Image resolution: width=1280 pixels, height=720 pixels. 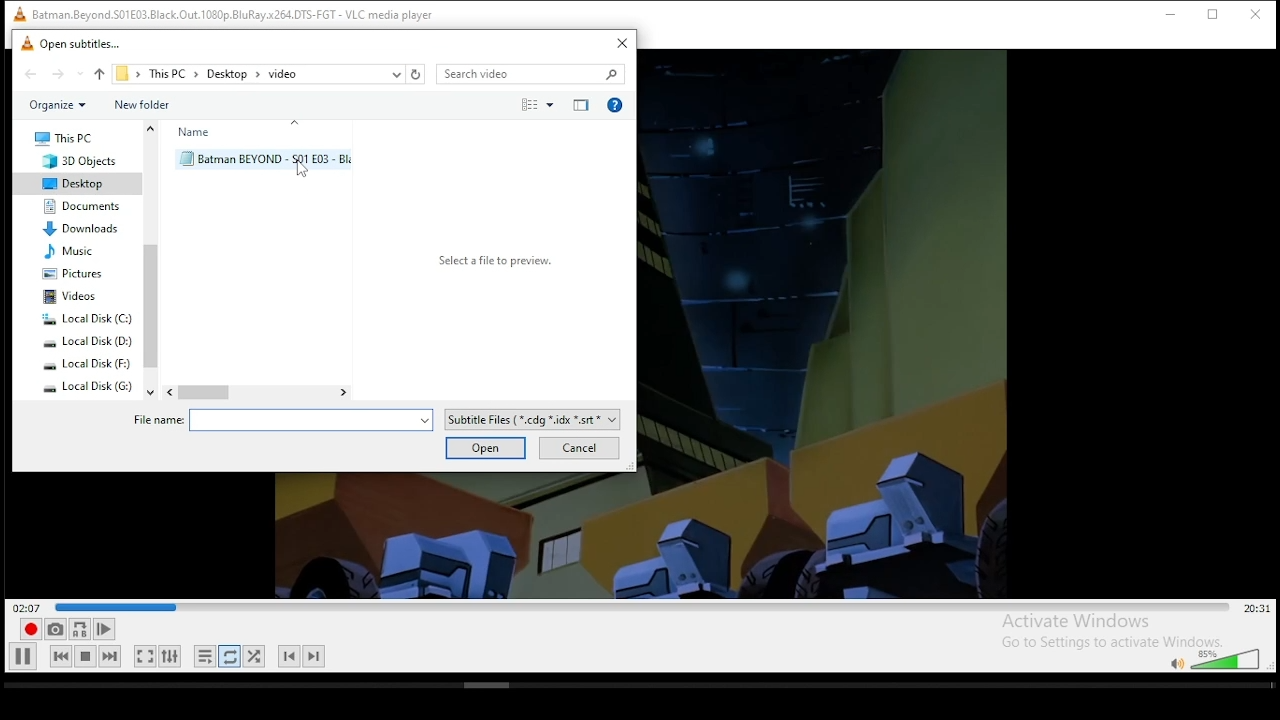 What do you see at coordinates (55, 630) in the screenshot?
I see `take a snapshot` at bounding box center [55, 630].